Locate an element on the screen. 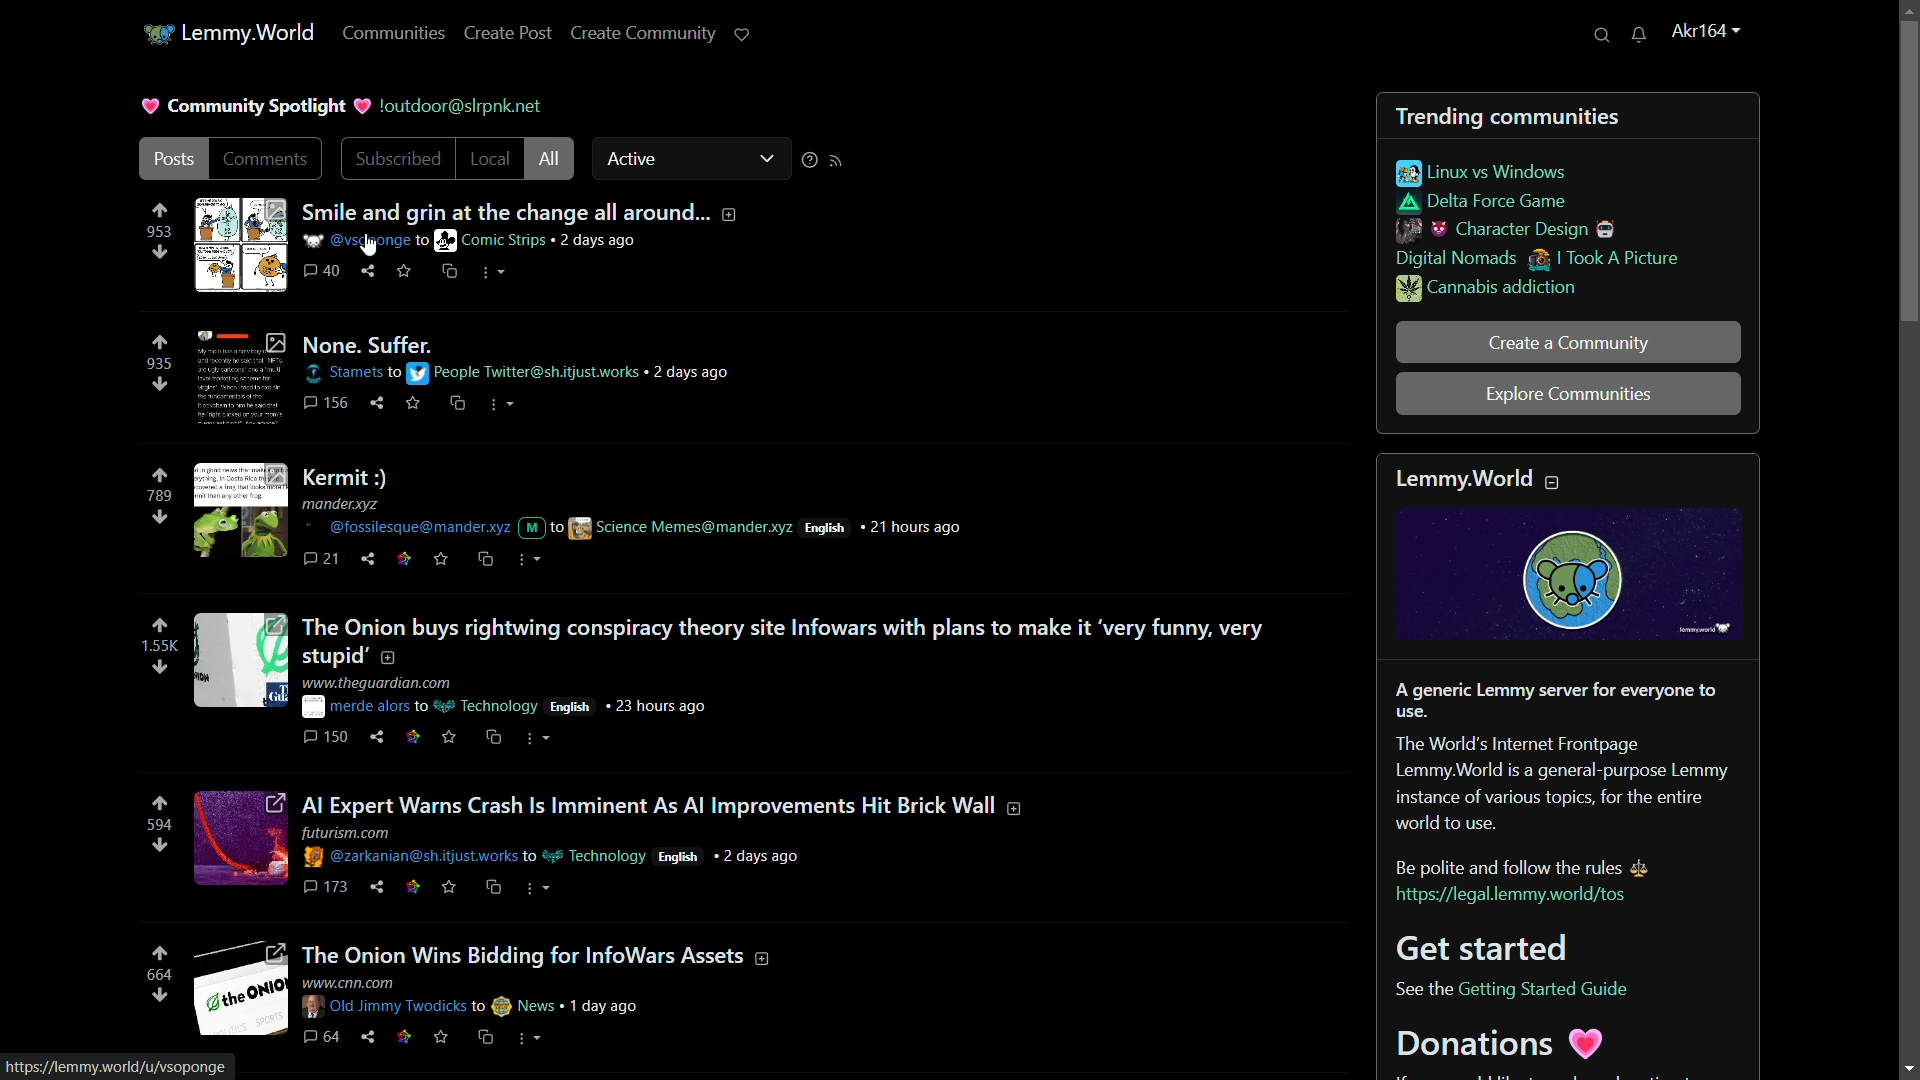 This screenshot has height=1080, width=1920. link is located at coordinates (406, 559).